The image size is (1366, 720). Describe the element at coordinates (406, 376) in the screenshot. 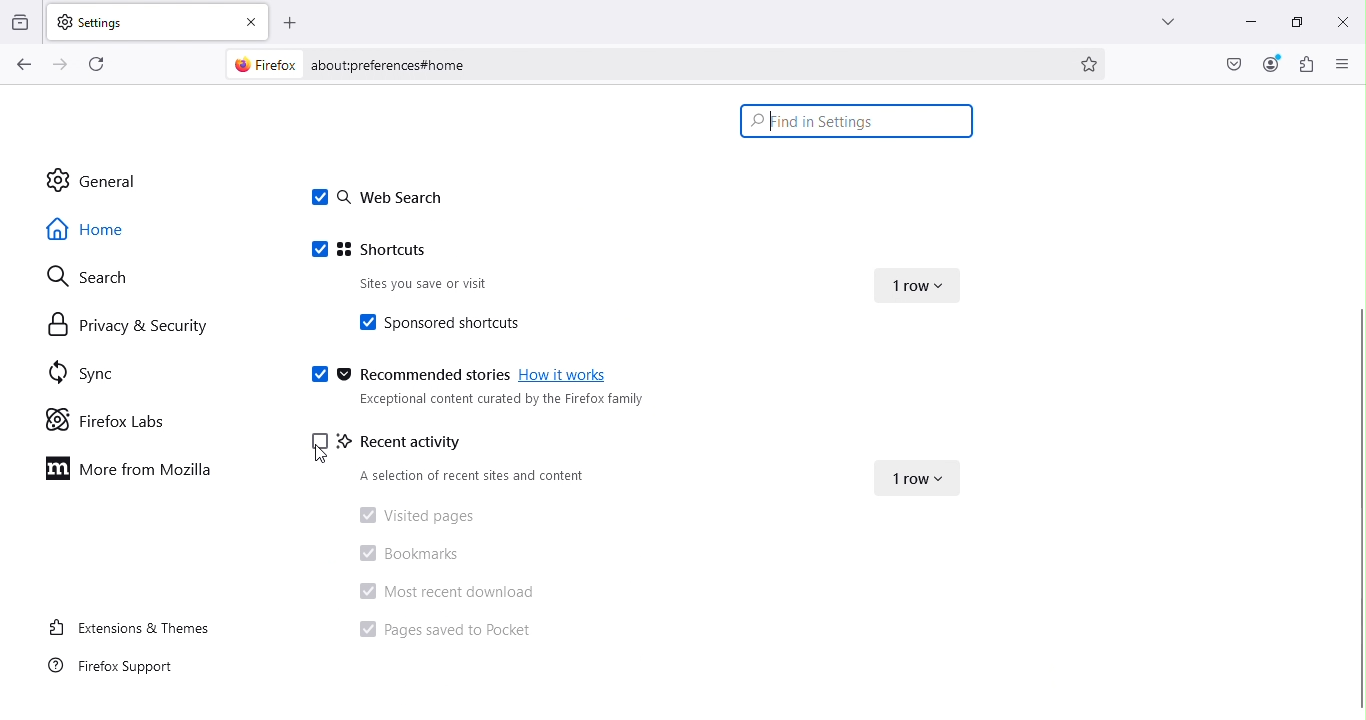

I see `Recommend stories` at that location.